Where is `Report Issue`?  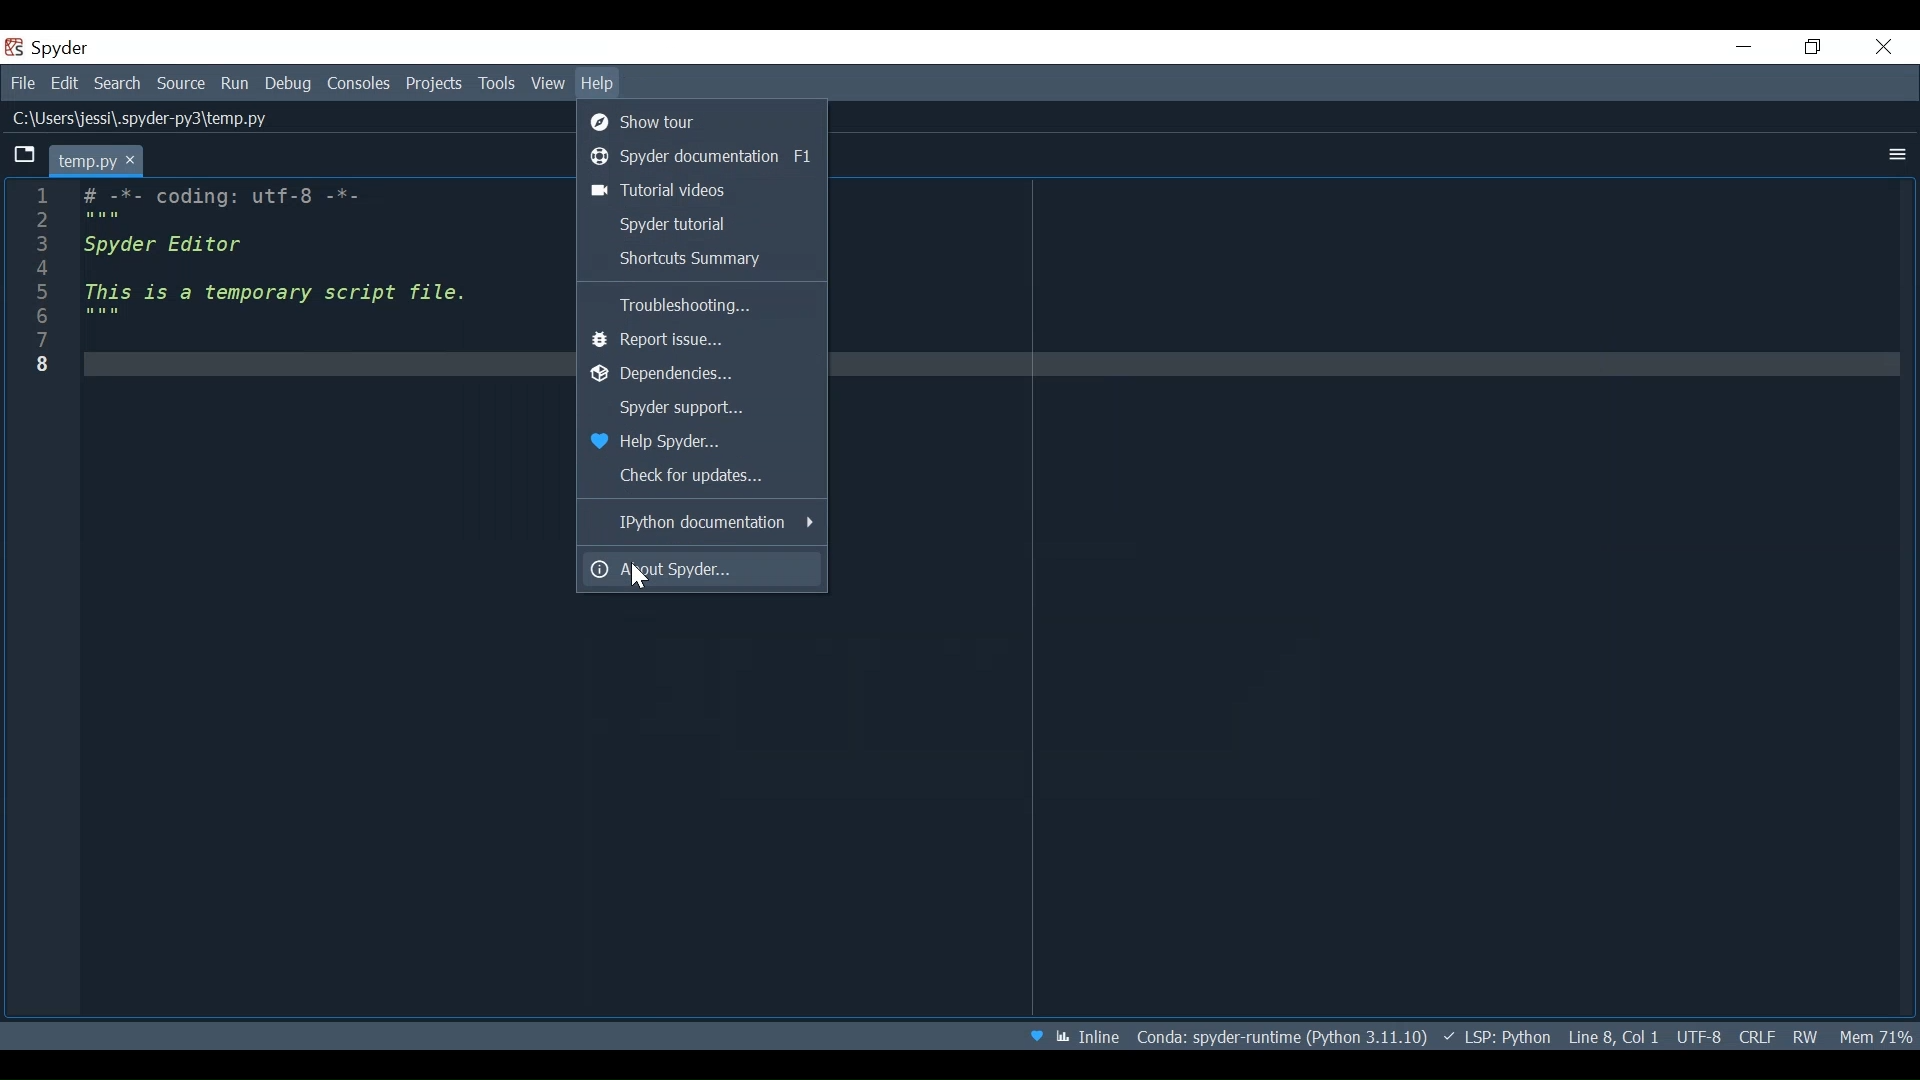 Report Issue is located at coordinates (700, 340).